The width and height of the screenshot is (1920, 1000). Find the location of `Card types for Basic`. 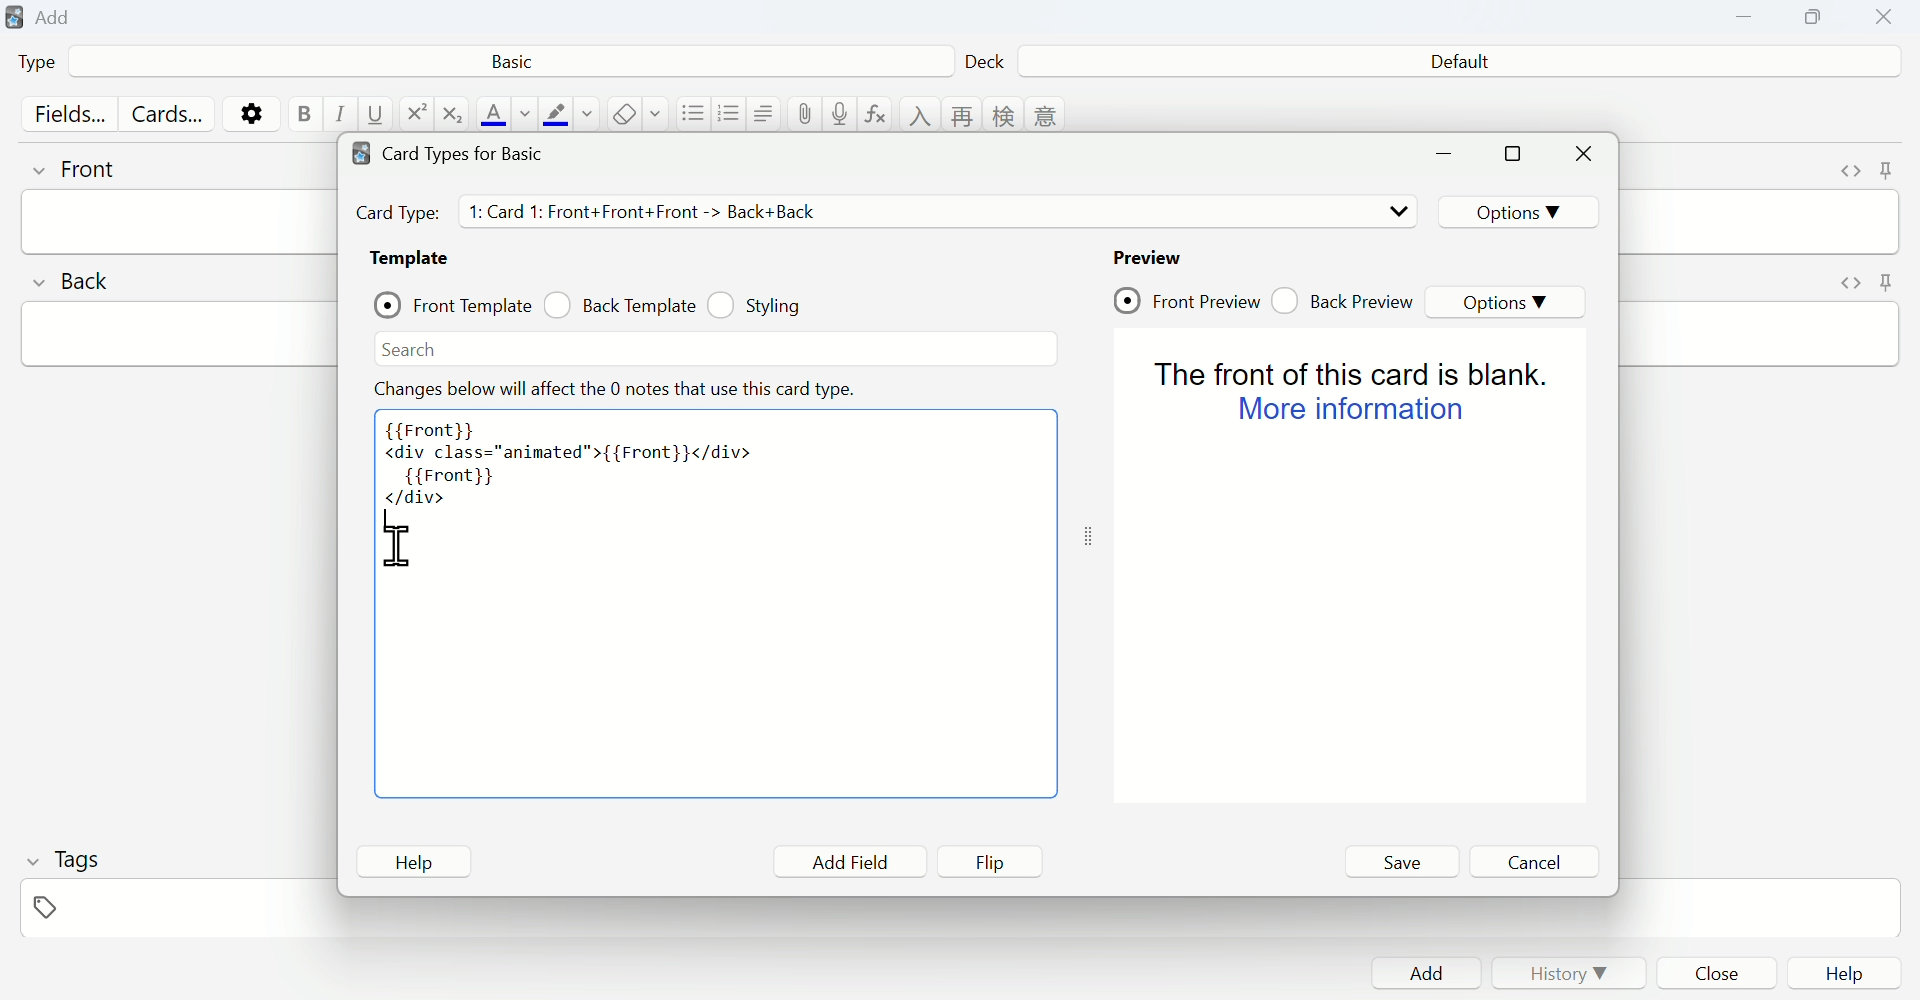

Card types for Basic is located at coordinates (461, 150).